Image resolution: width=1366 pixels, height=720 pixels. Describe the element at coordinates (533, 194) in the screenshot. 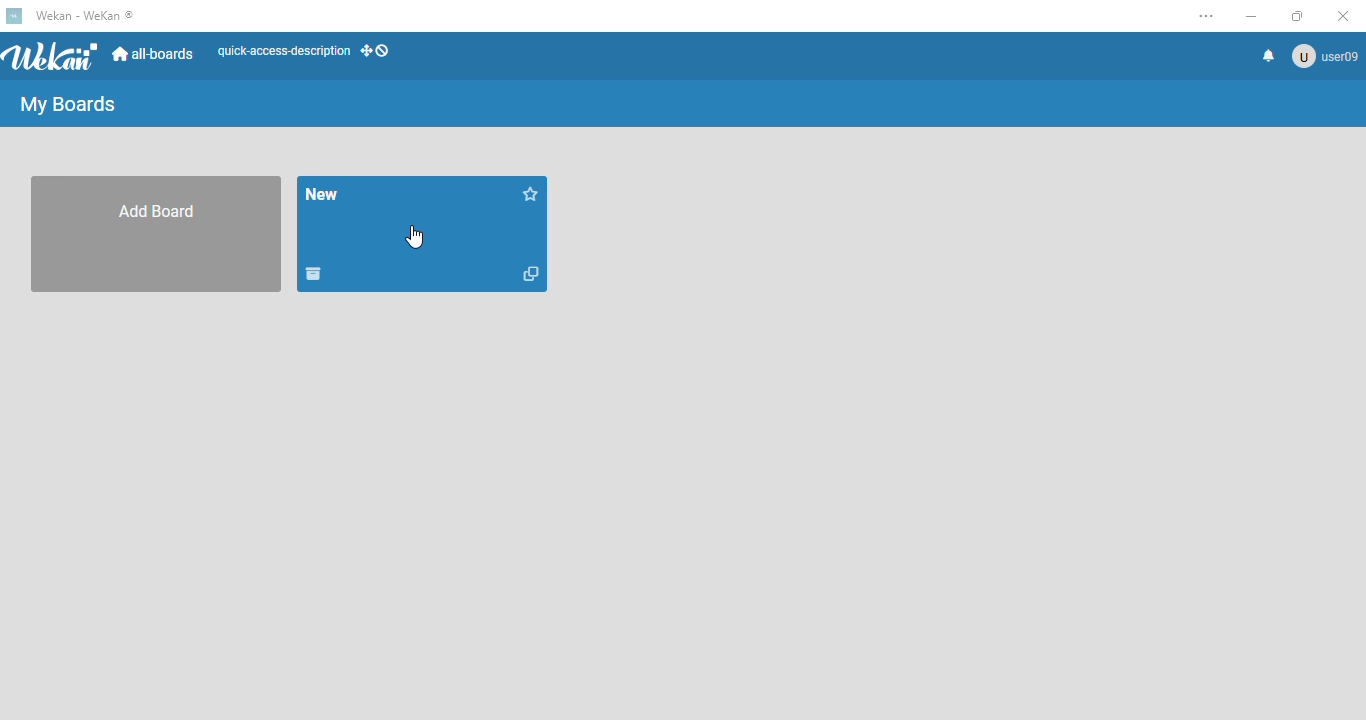

I see `click to star this board` at that location.